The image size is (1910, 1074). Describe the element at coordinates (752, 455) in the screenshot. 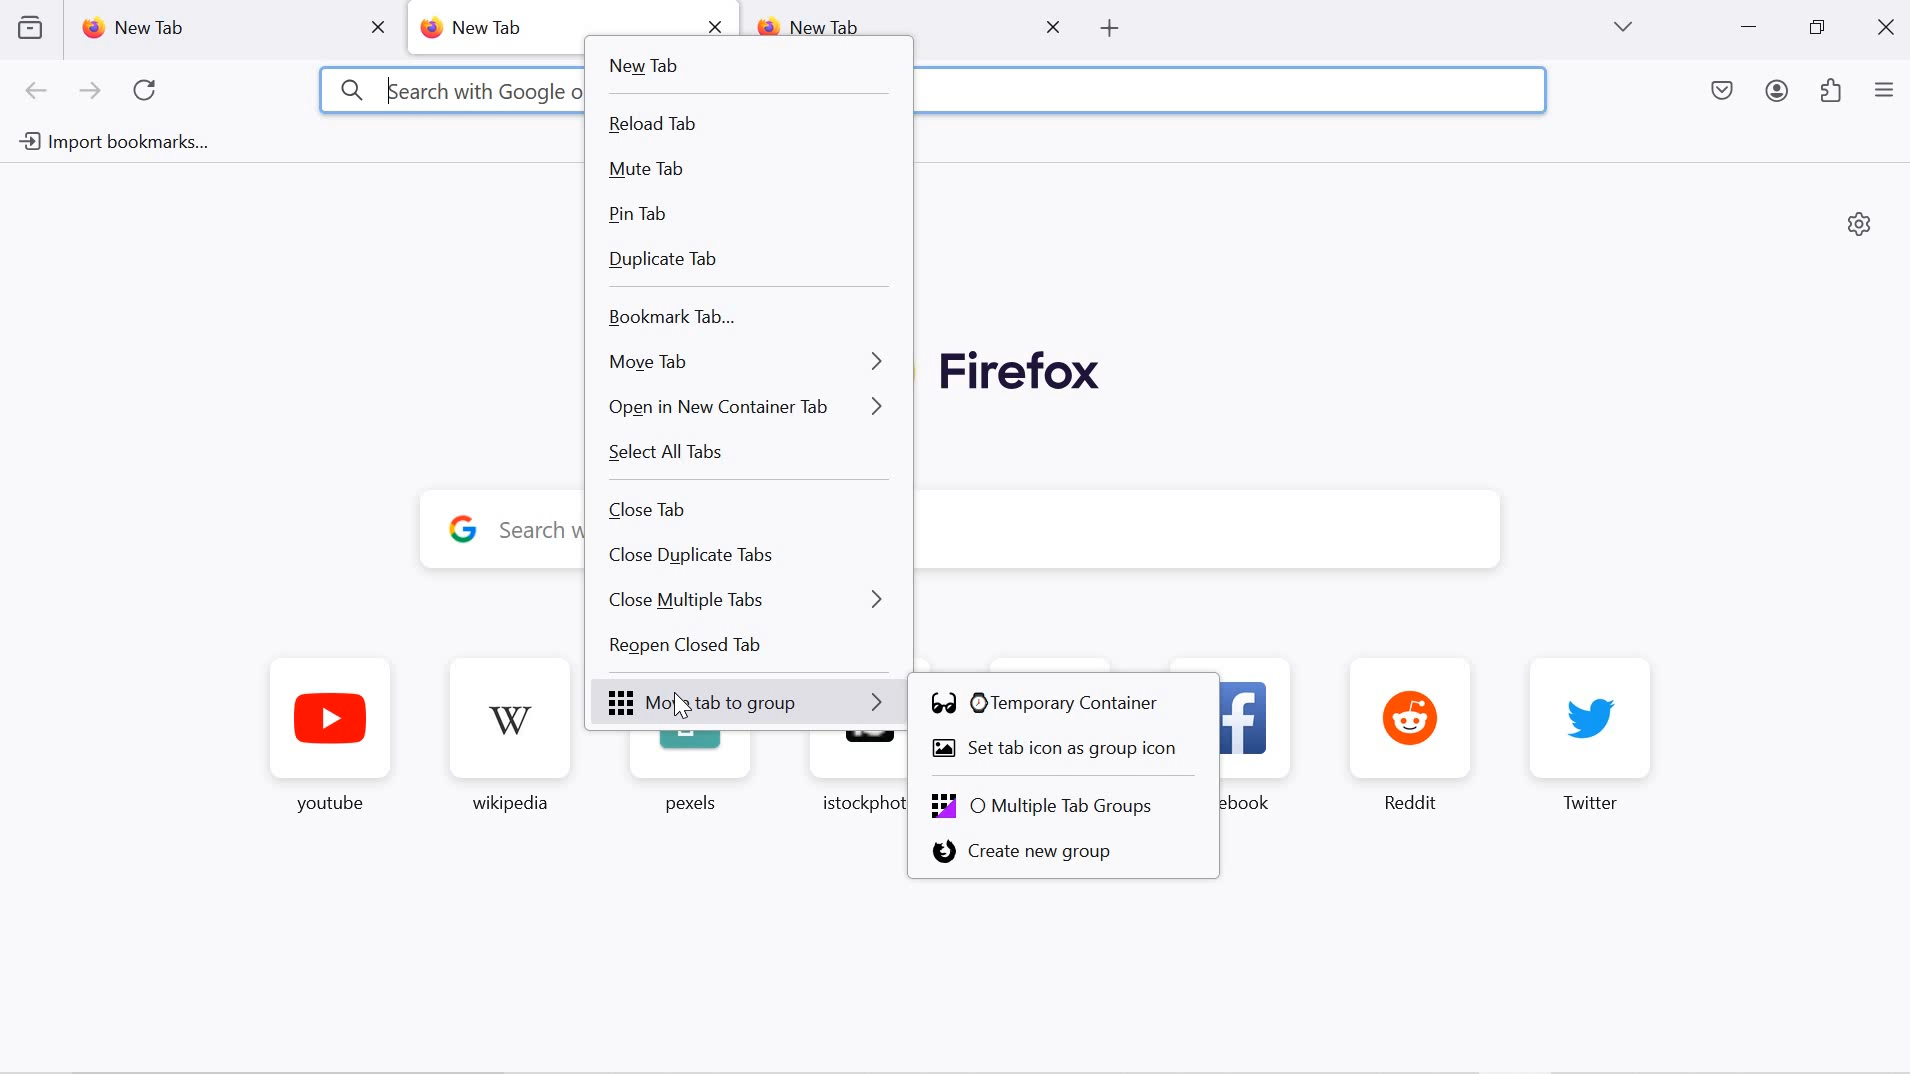

I see `select all tabs` at that location.